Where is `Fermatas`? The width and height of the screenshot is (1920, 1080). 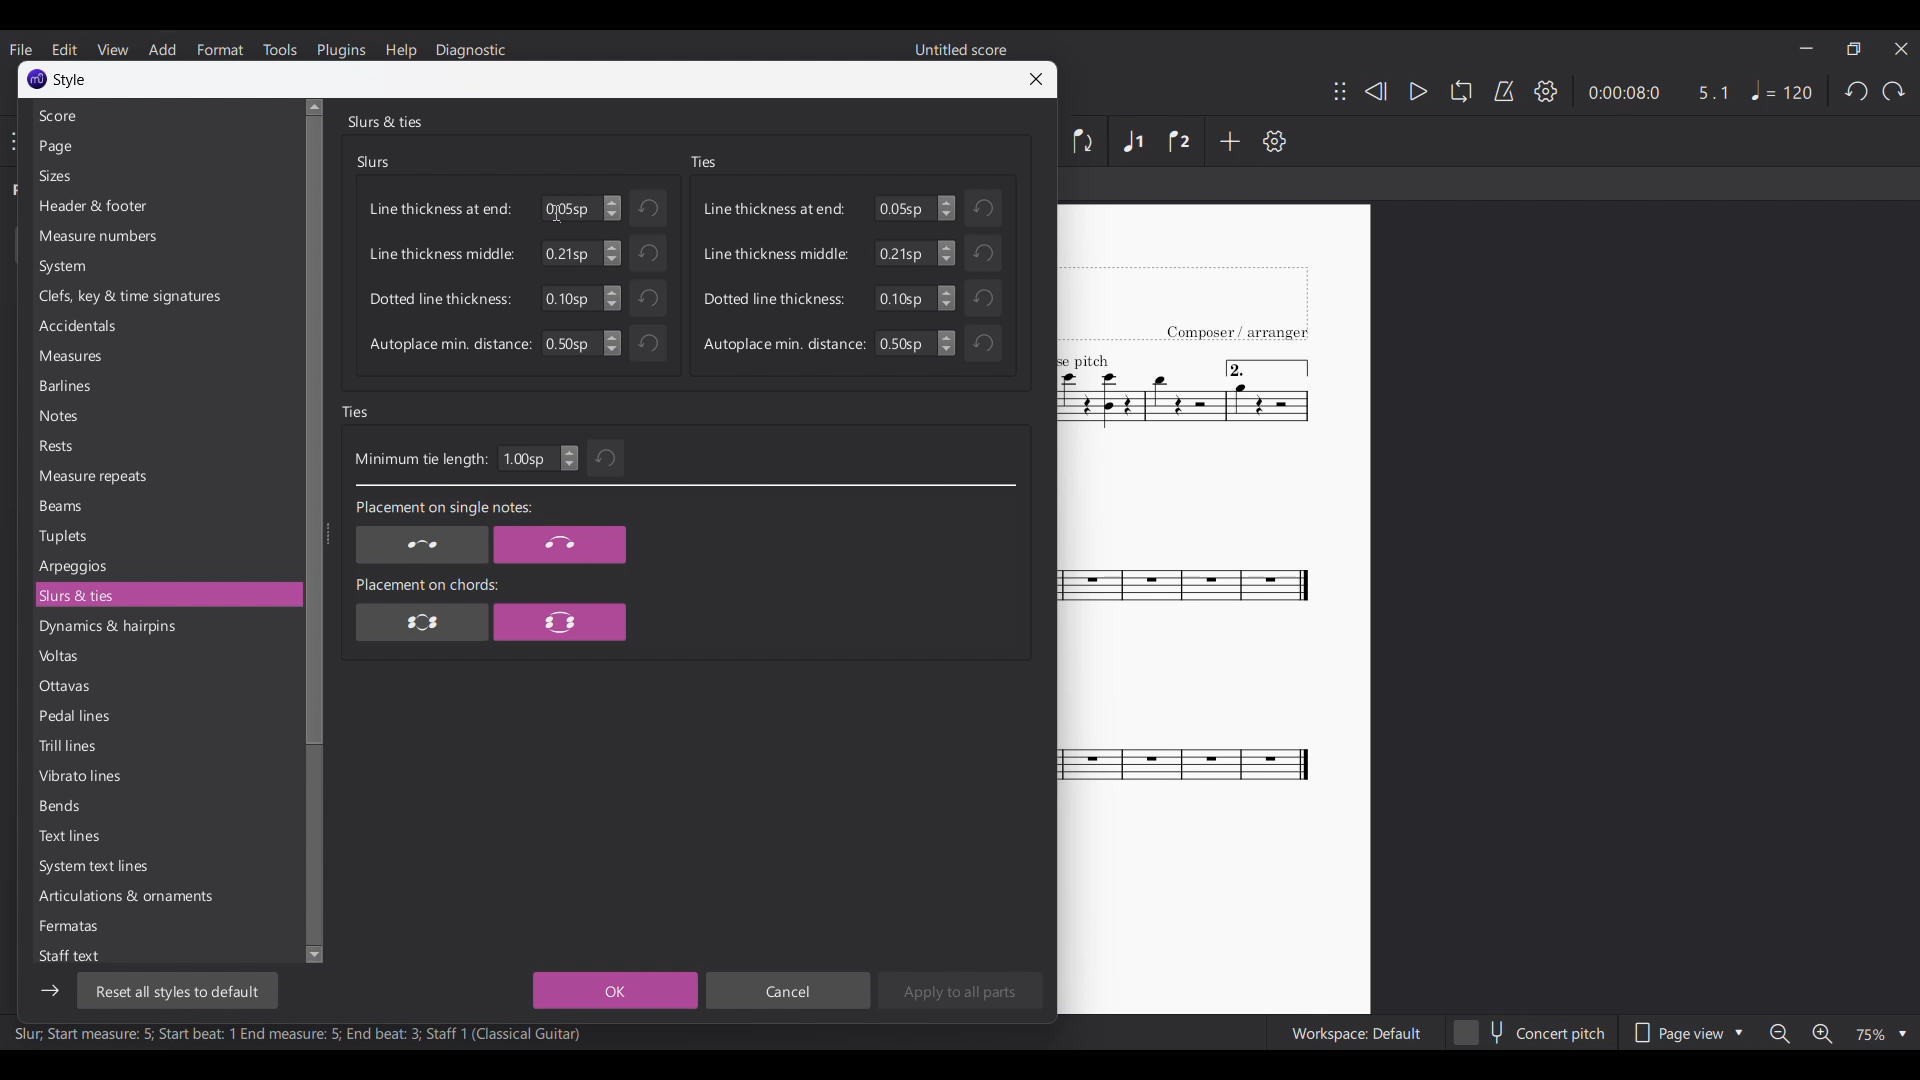 Fermatas is located at coordinates (165, 926).